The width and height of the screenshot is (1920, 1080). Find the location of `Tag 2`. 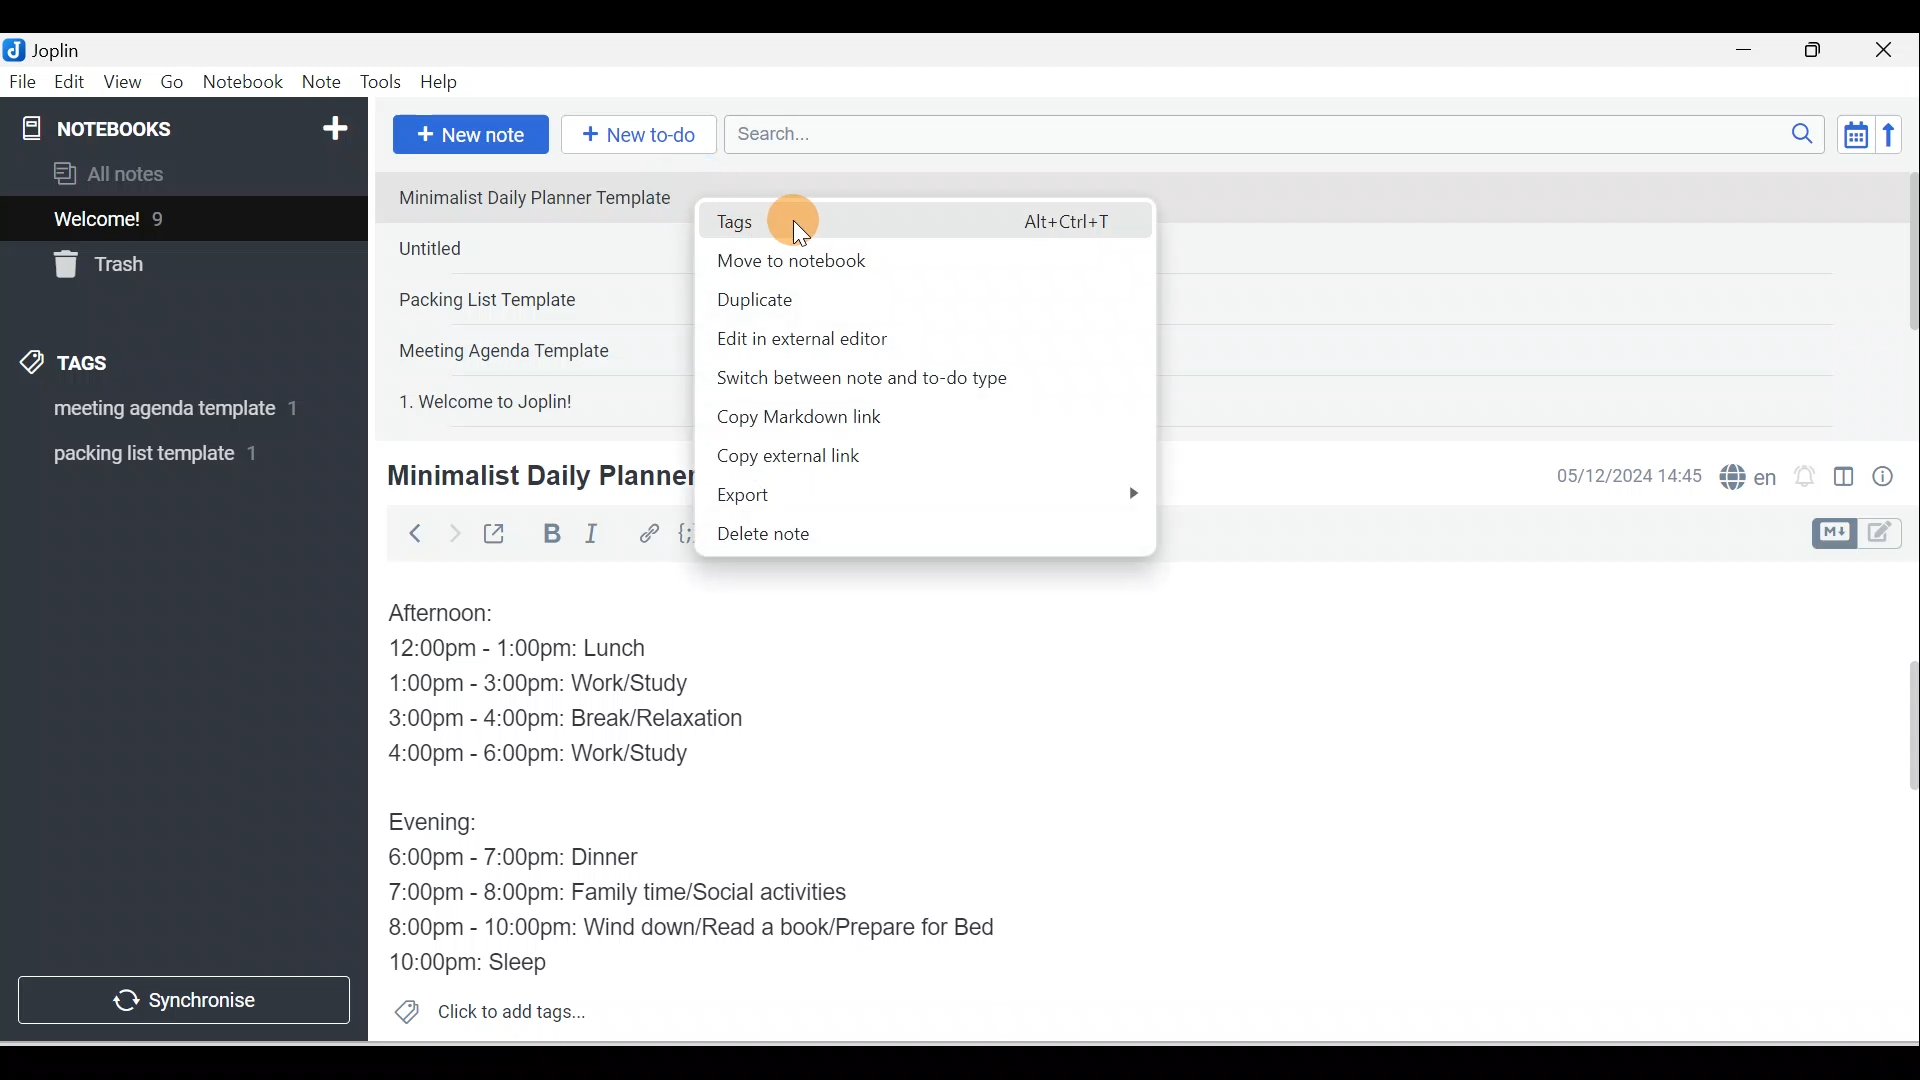

Tag 2 is located at coordinates (169, 454).